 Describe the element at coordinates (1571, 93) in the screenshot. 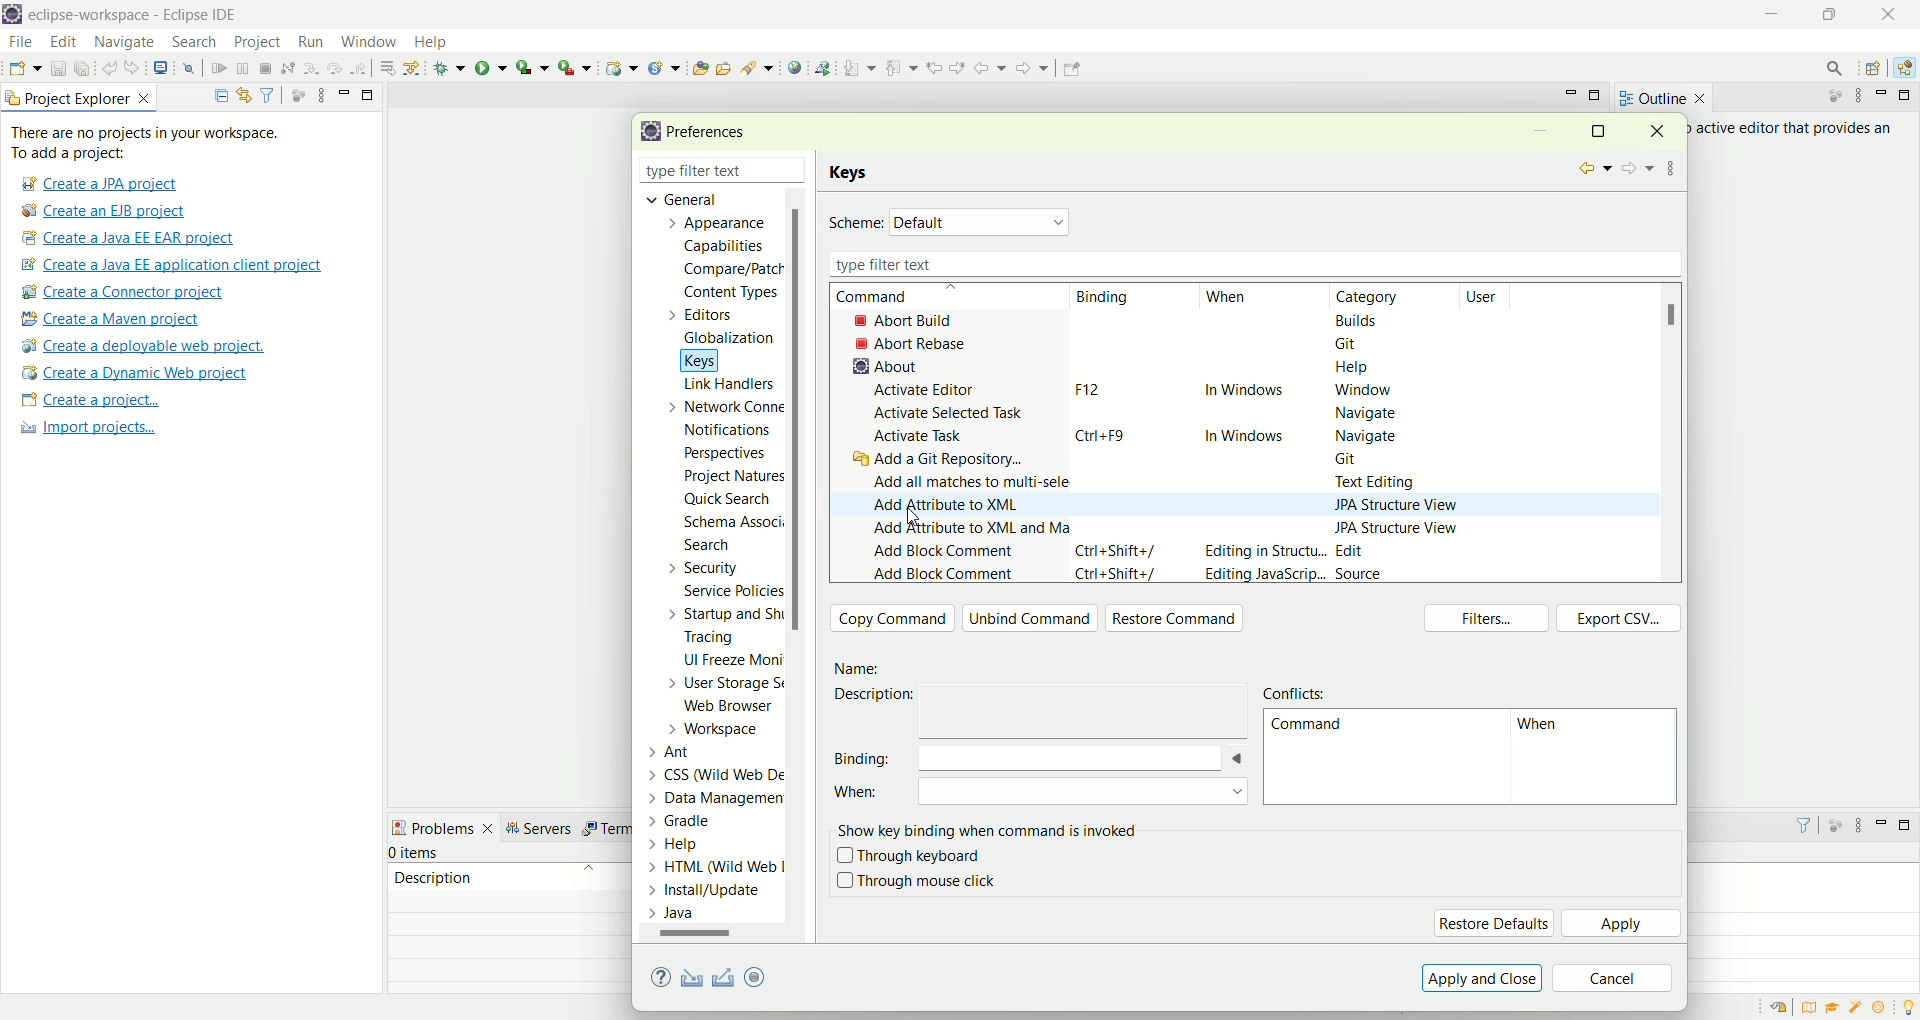

I see `minimize` at that location.